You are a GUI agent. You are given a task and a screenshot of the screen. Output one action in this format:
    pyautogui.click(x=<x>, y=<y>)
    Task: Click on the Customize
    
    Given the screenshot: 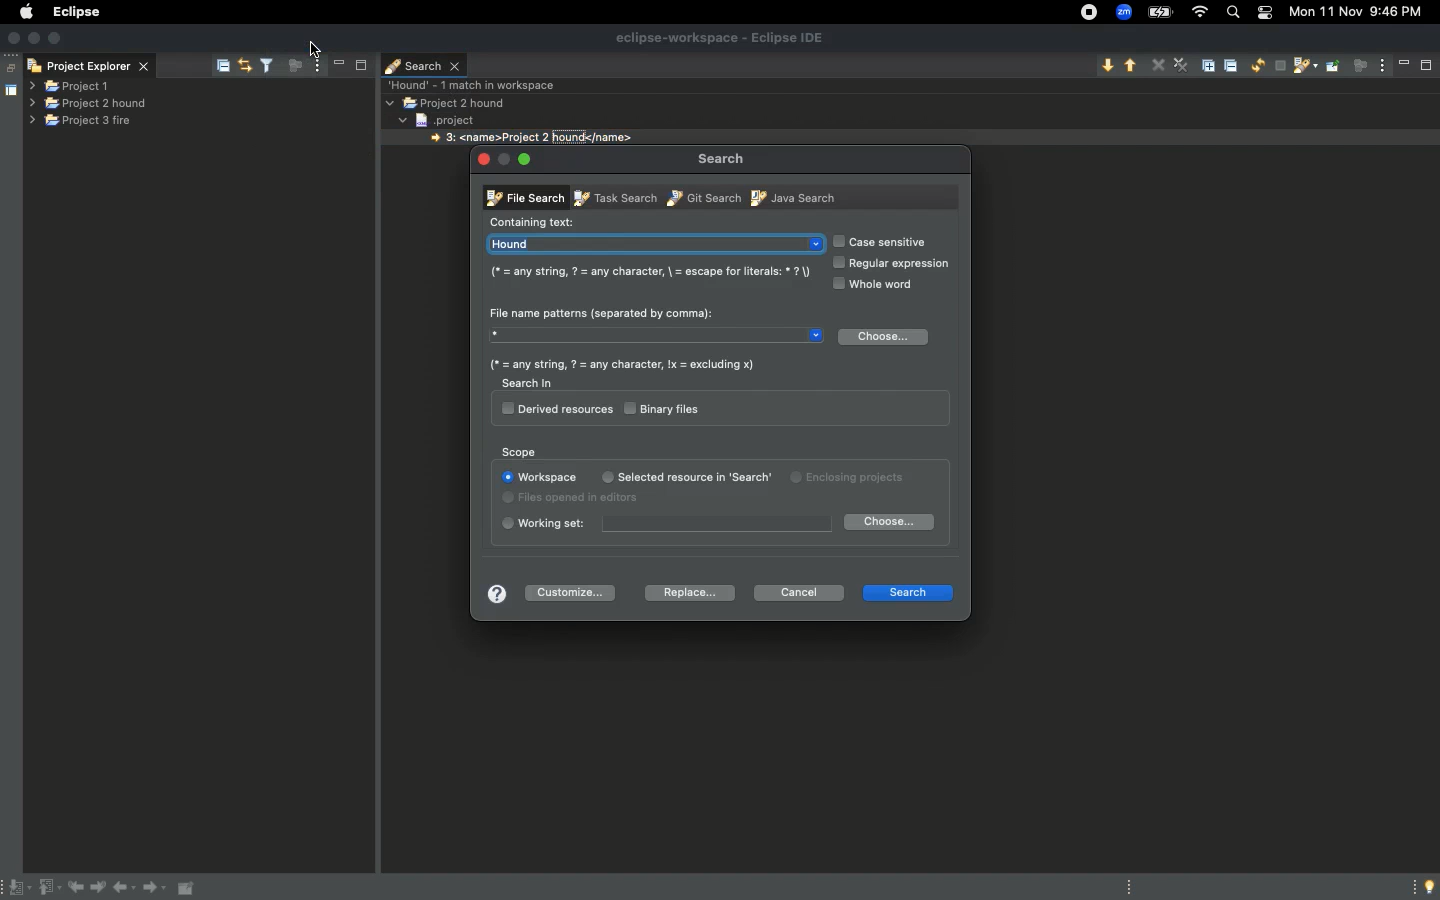 What is the action you would take?
    pyautogui.click(x=575, y=591)
    